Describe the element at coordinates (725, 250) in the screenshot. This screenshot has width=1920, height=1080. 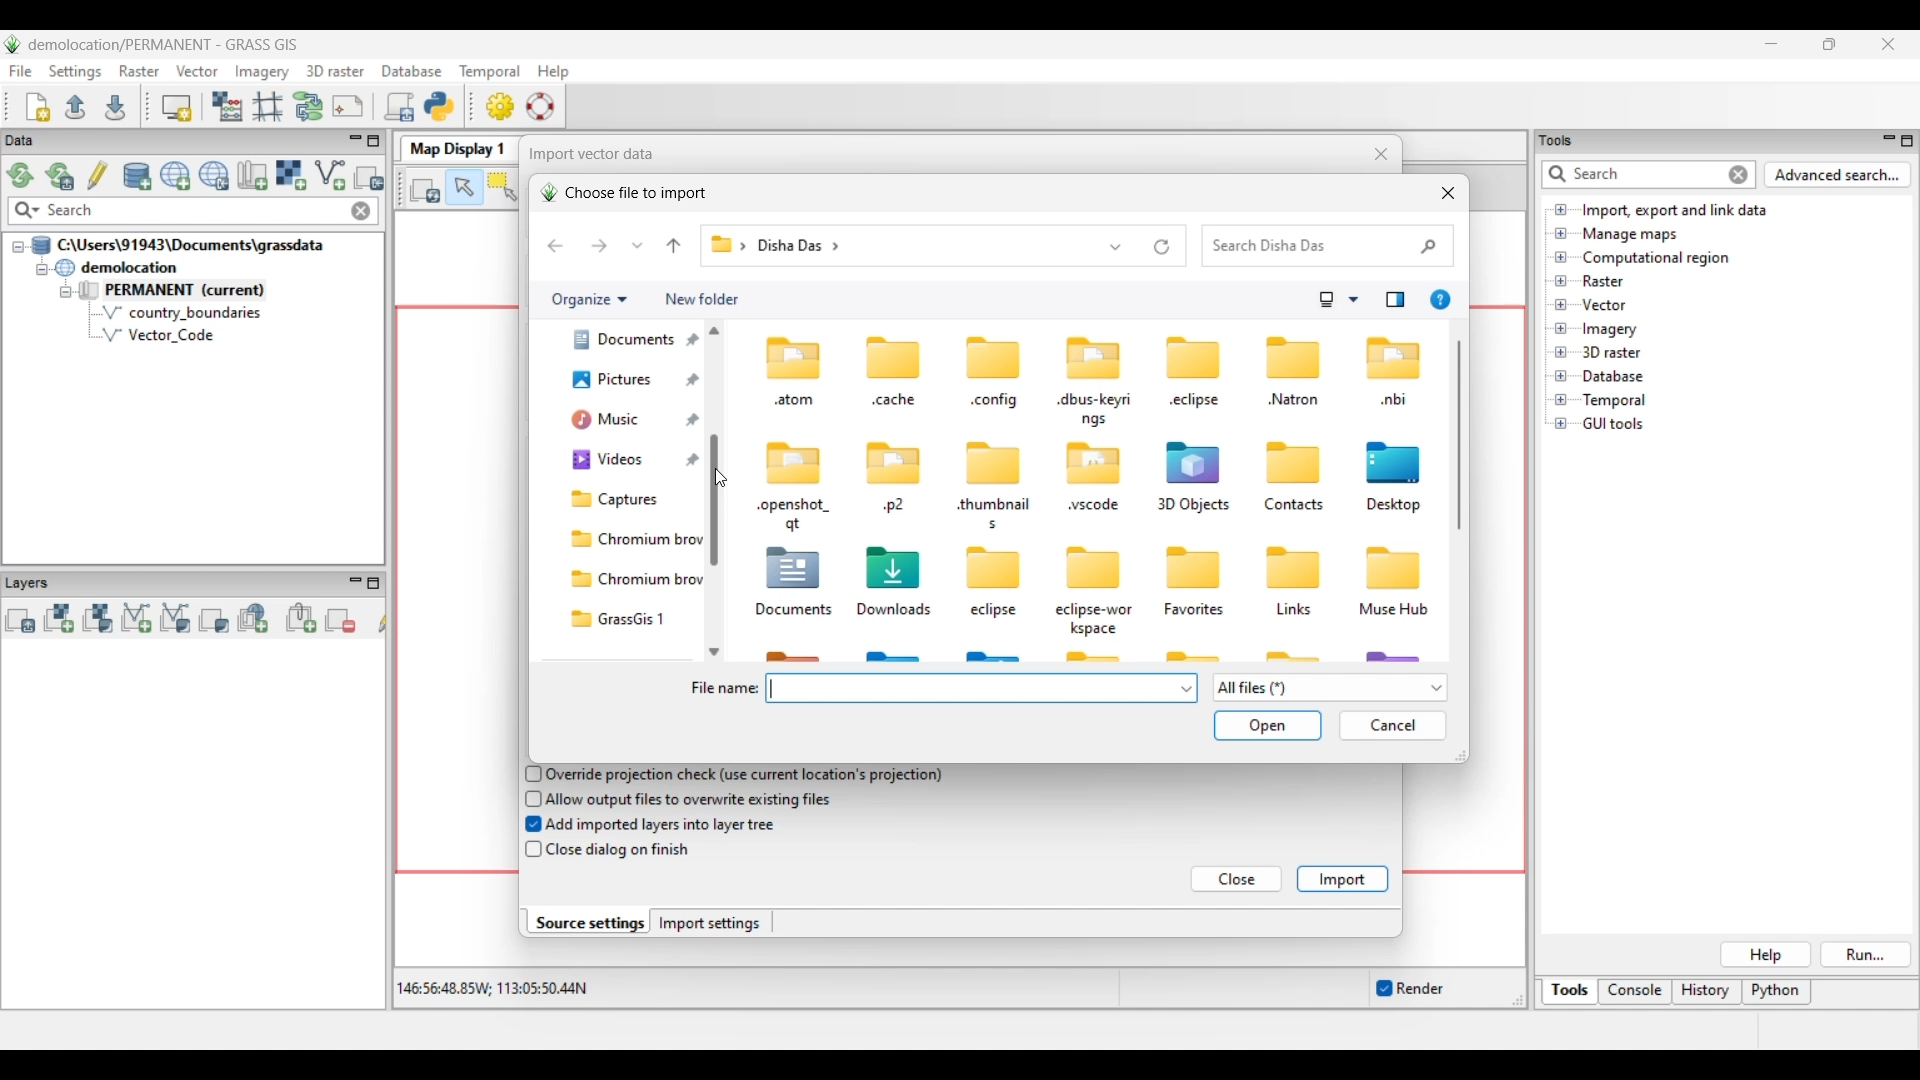
I see `Path of current folder` at that location.